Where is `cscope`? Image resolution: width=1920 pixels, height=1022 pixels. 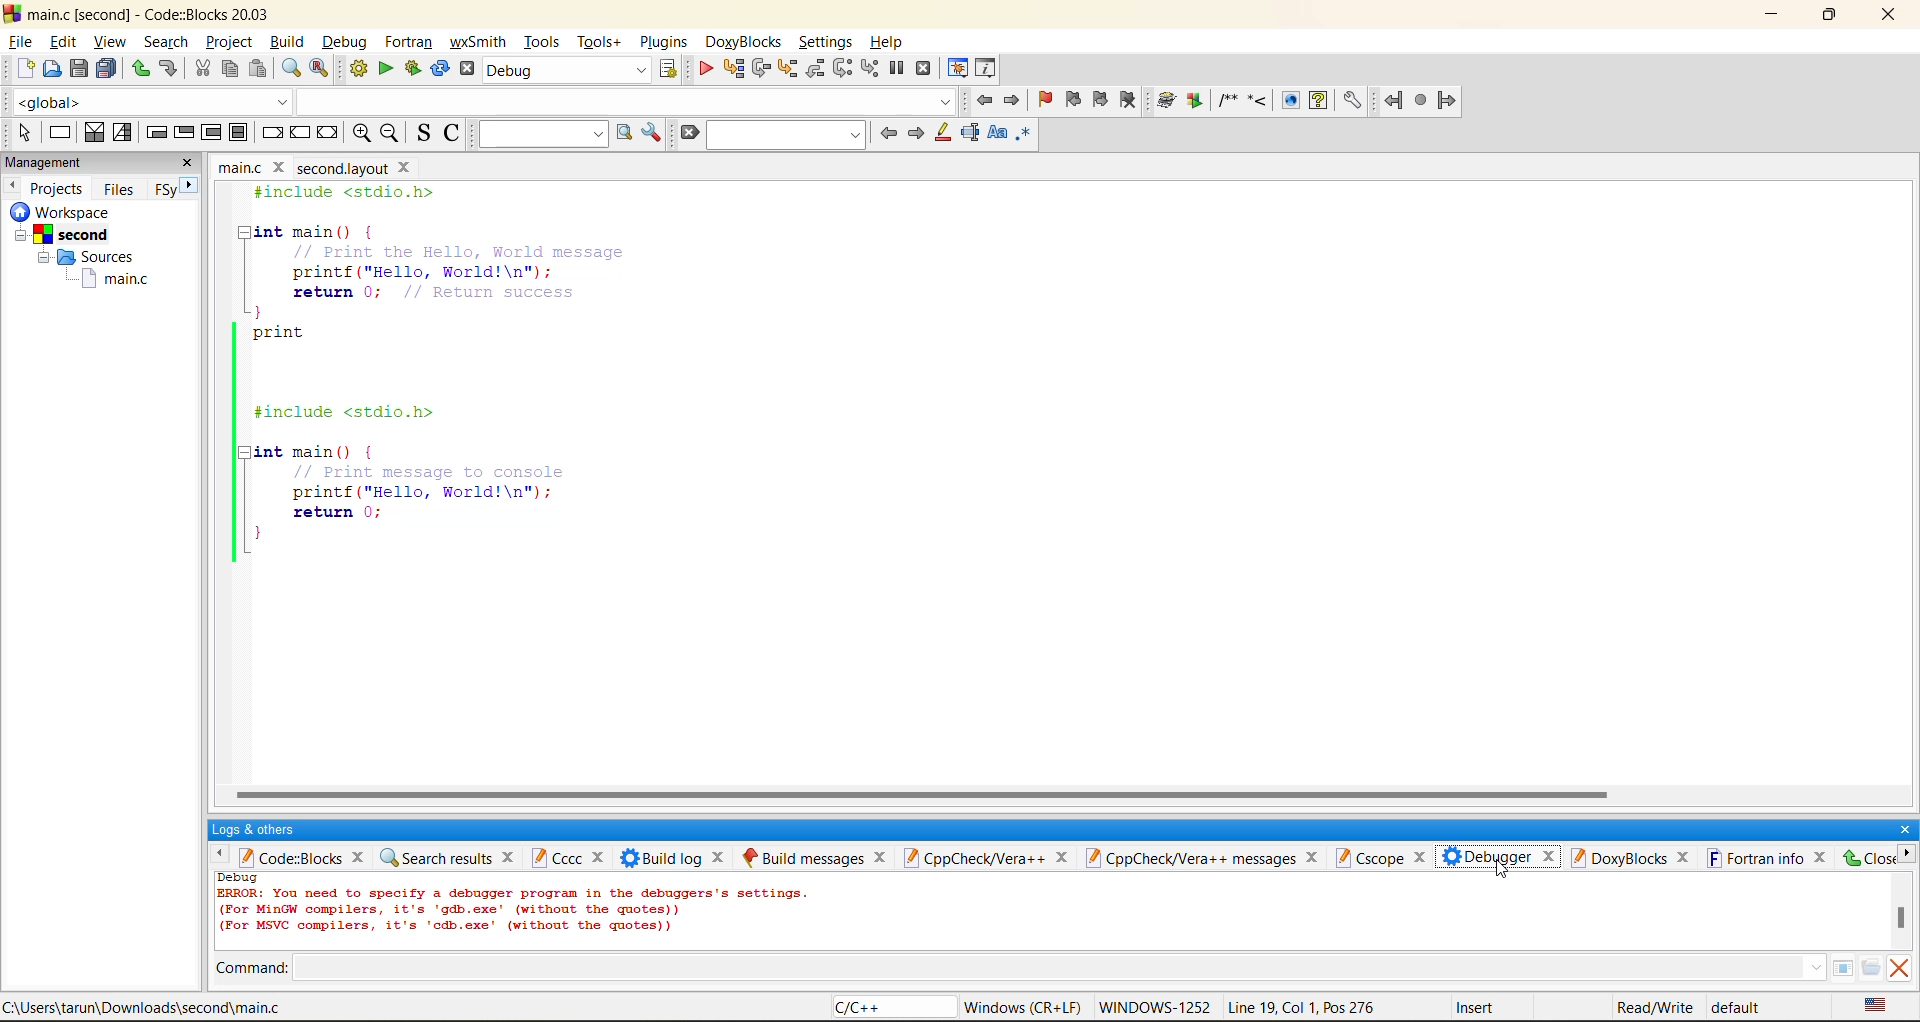 cscope is located at coordinates (1385, 857).